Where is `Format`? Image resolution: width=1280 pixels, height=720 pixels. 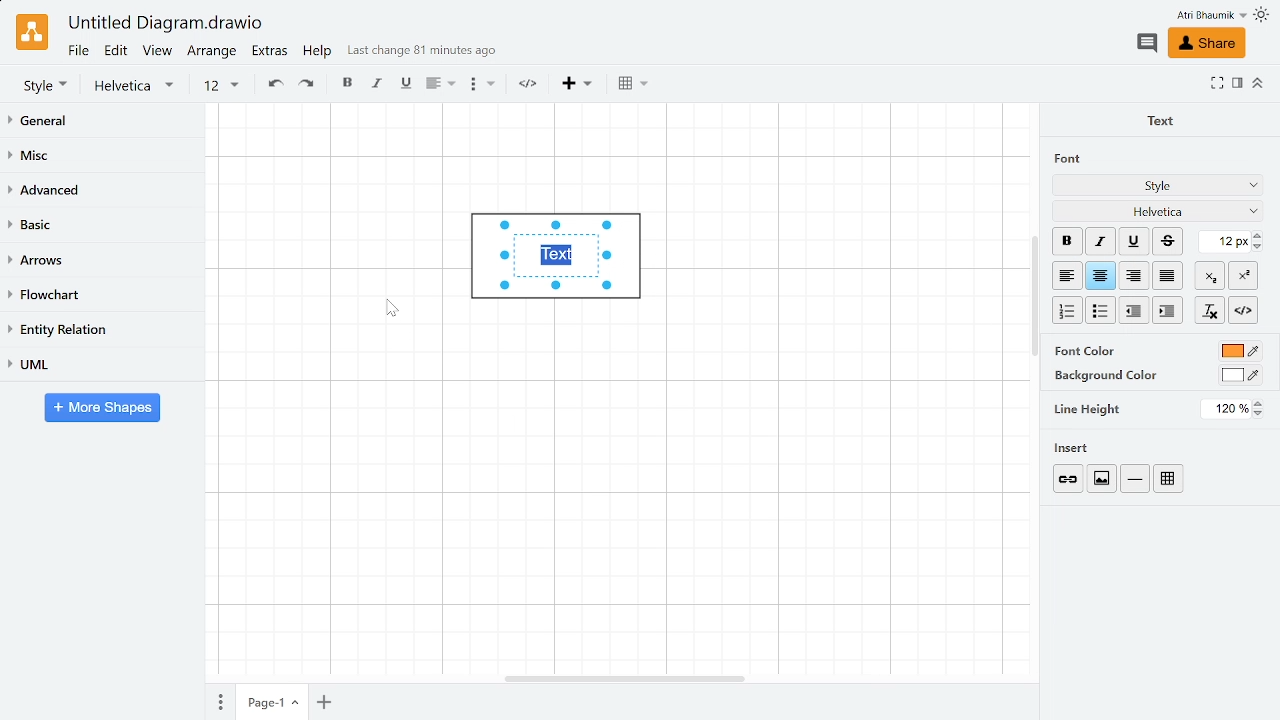
Format is located at coordinates (1237, 85).